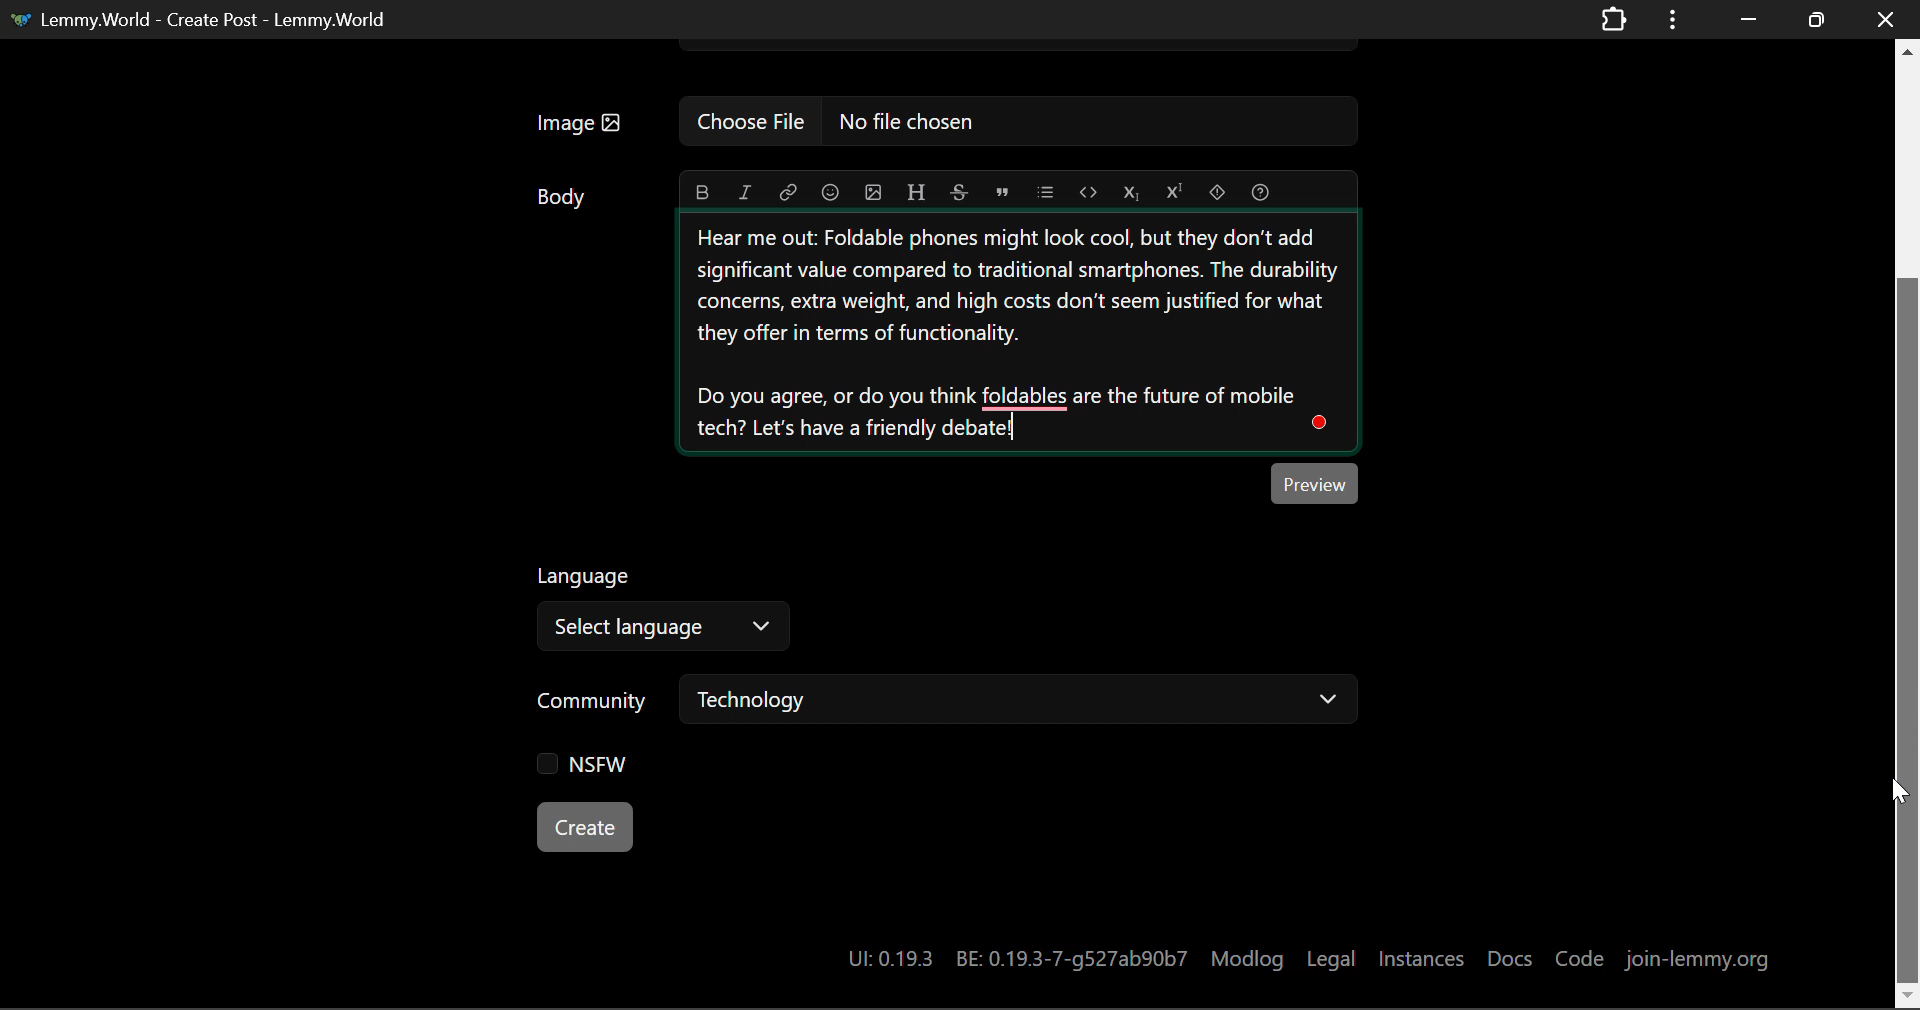  I want to click on Insert Image Field, so click(953, 122).